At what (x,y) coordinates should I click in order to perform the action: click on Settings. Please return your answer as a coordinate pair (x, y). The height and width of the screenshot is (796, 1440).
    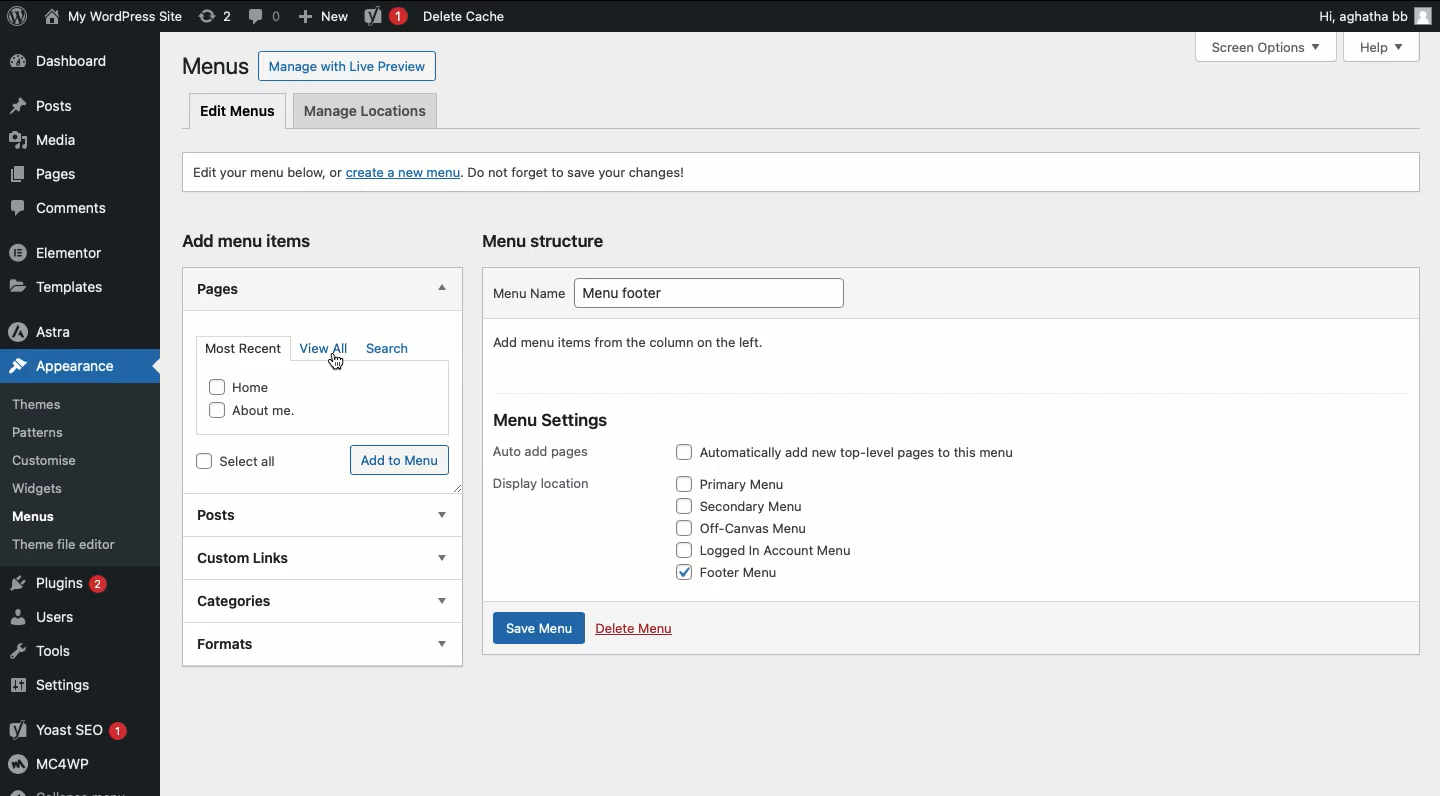
    Looking at the image, I should click on (75, 687).